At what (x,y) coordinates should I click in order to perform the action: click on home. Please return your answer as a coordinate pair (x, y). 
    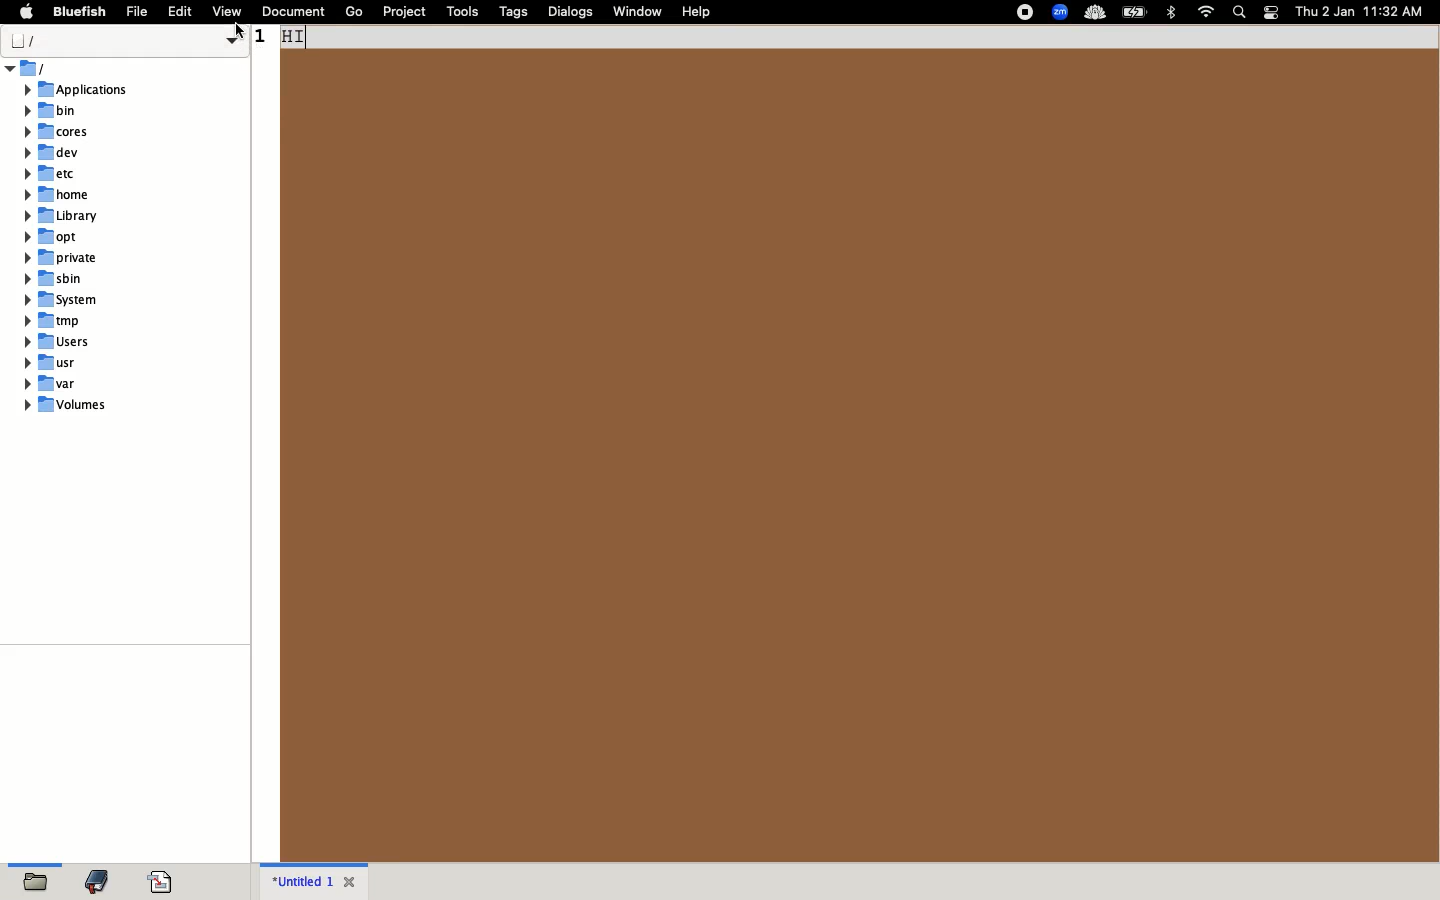
    Looking at the image, I should click on (57, 194).